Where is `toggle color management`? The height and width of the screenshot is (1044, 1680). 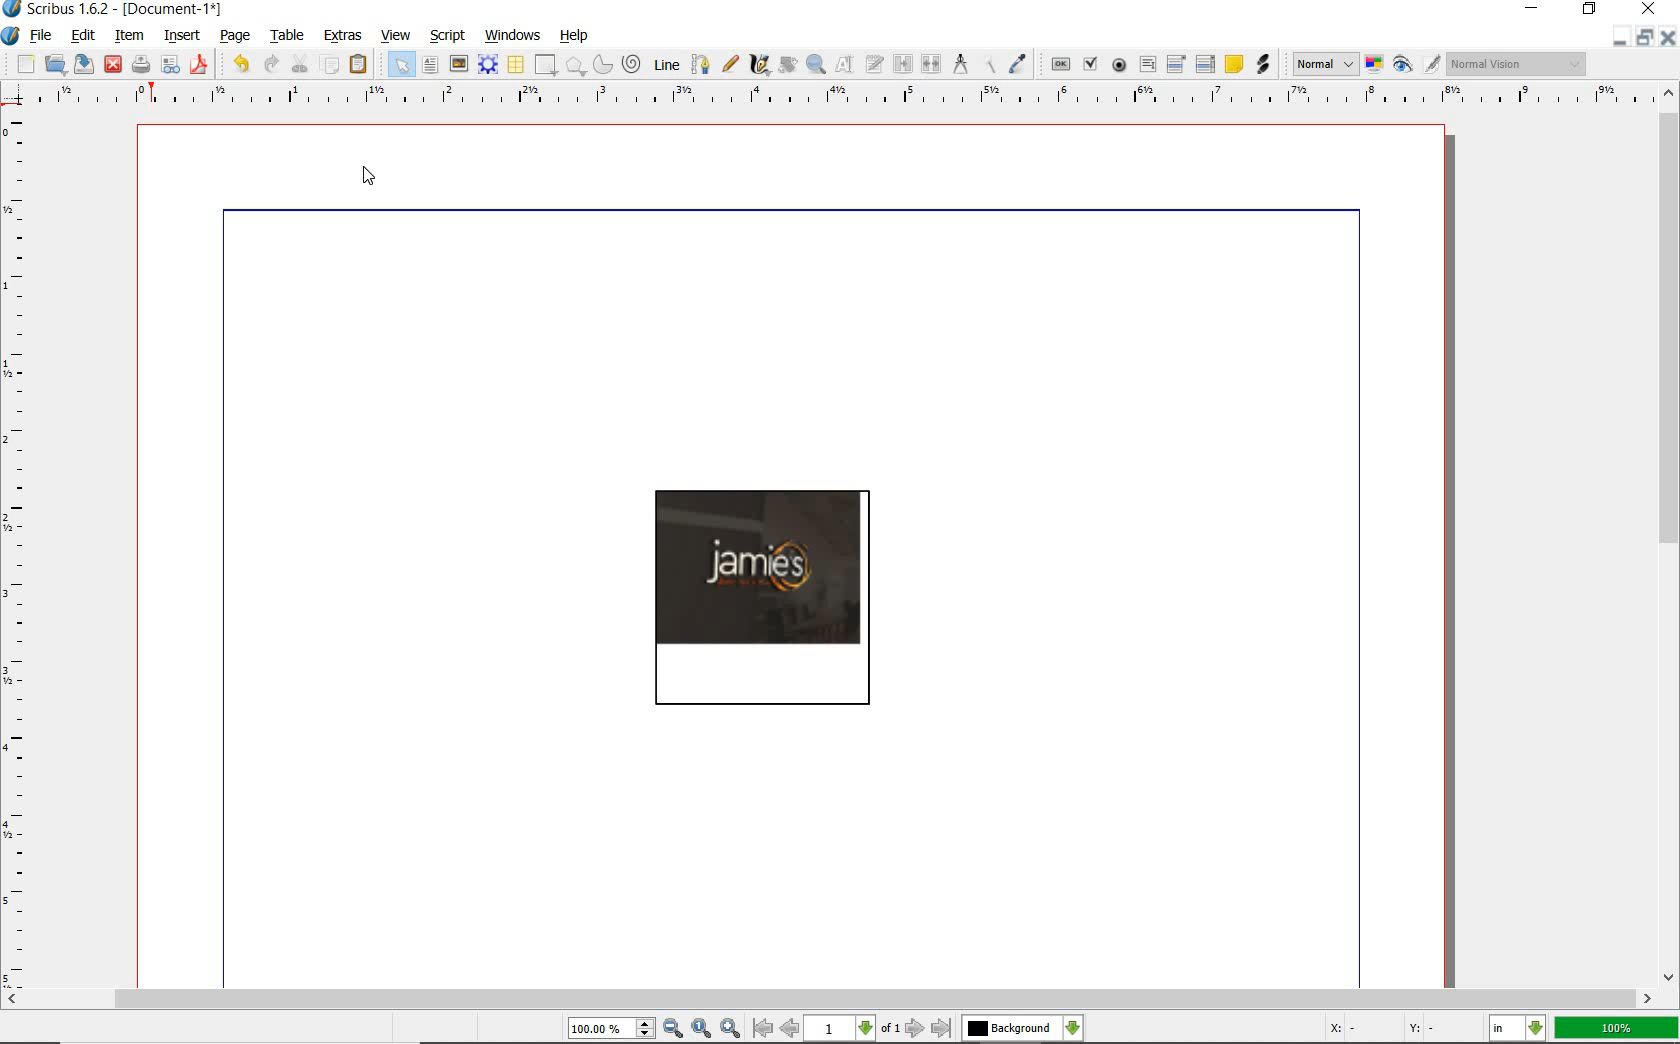
toggle color management is located at coordinates (1373, 65).